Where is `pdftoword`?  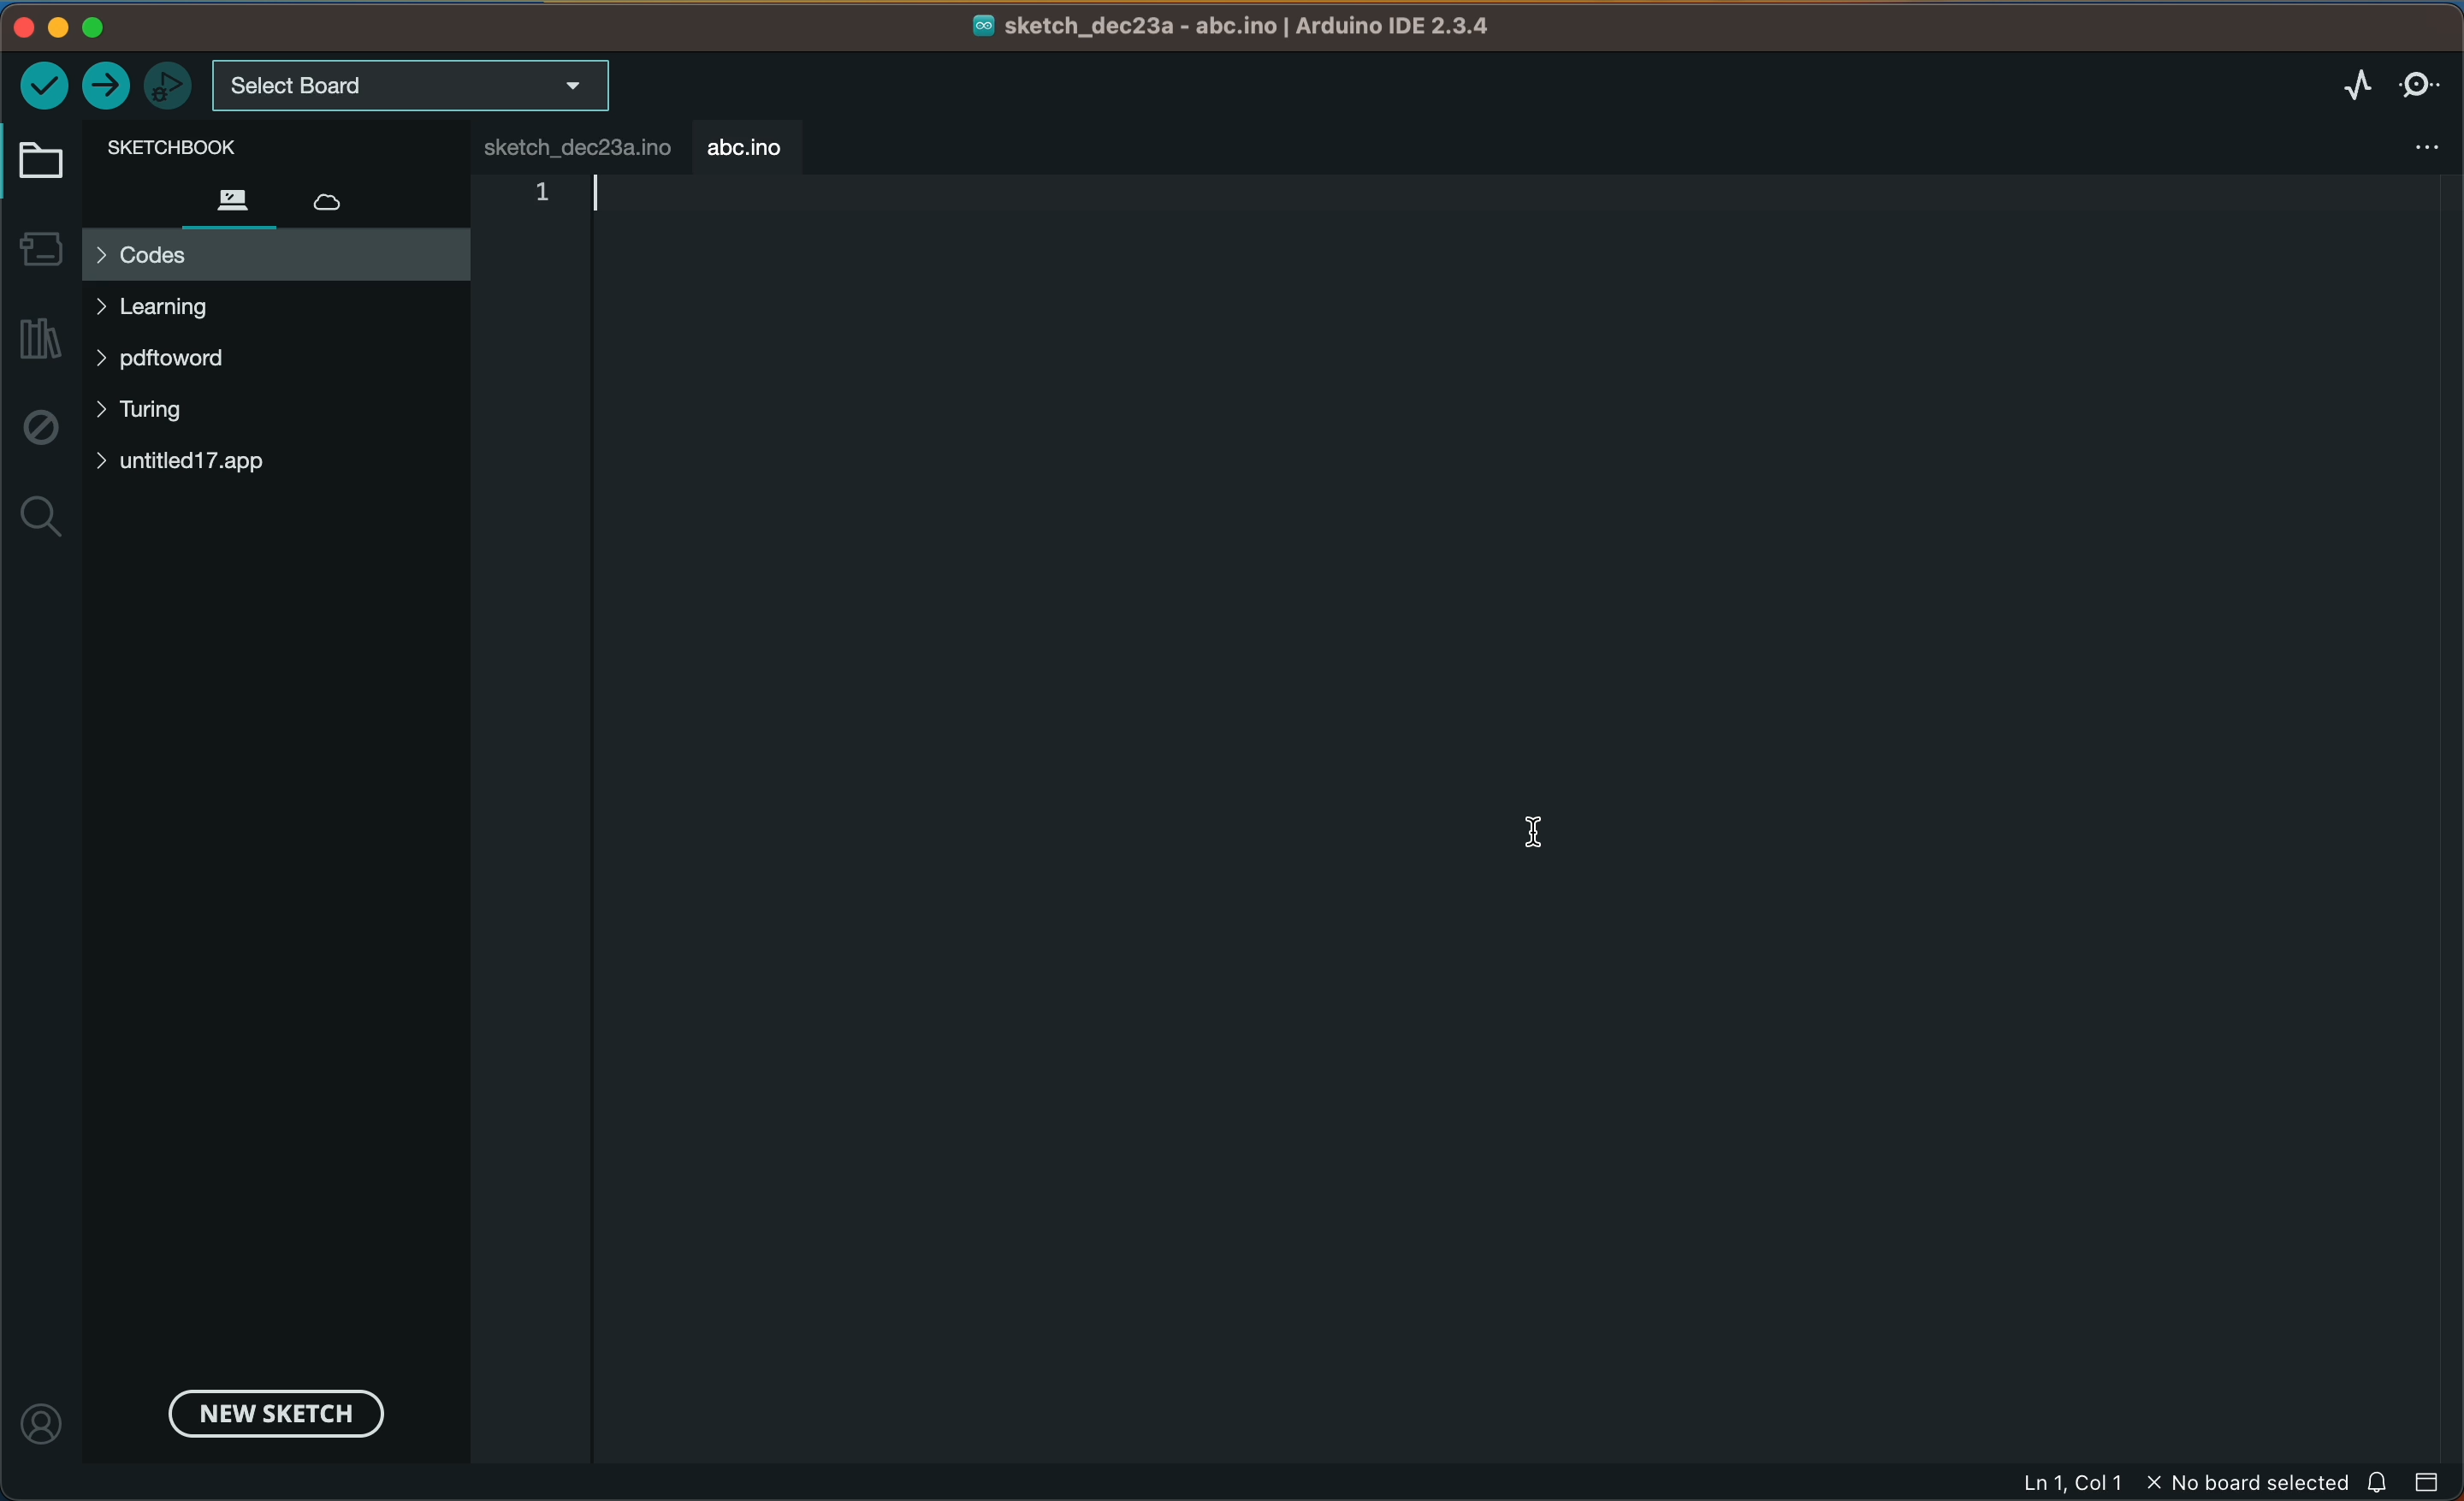
pdftoword is located at coordinates (195, 363).